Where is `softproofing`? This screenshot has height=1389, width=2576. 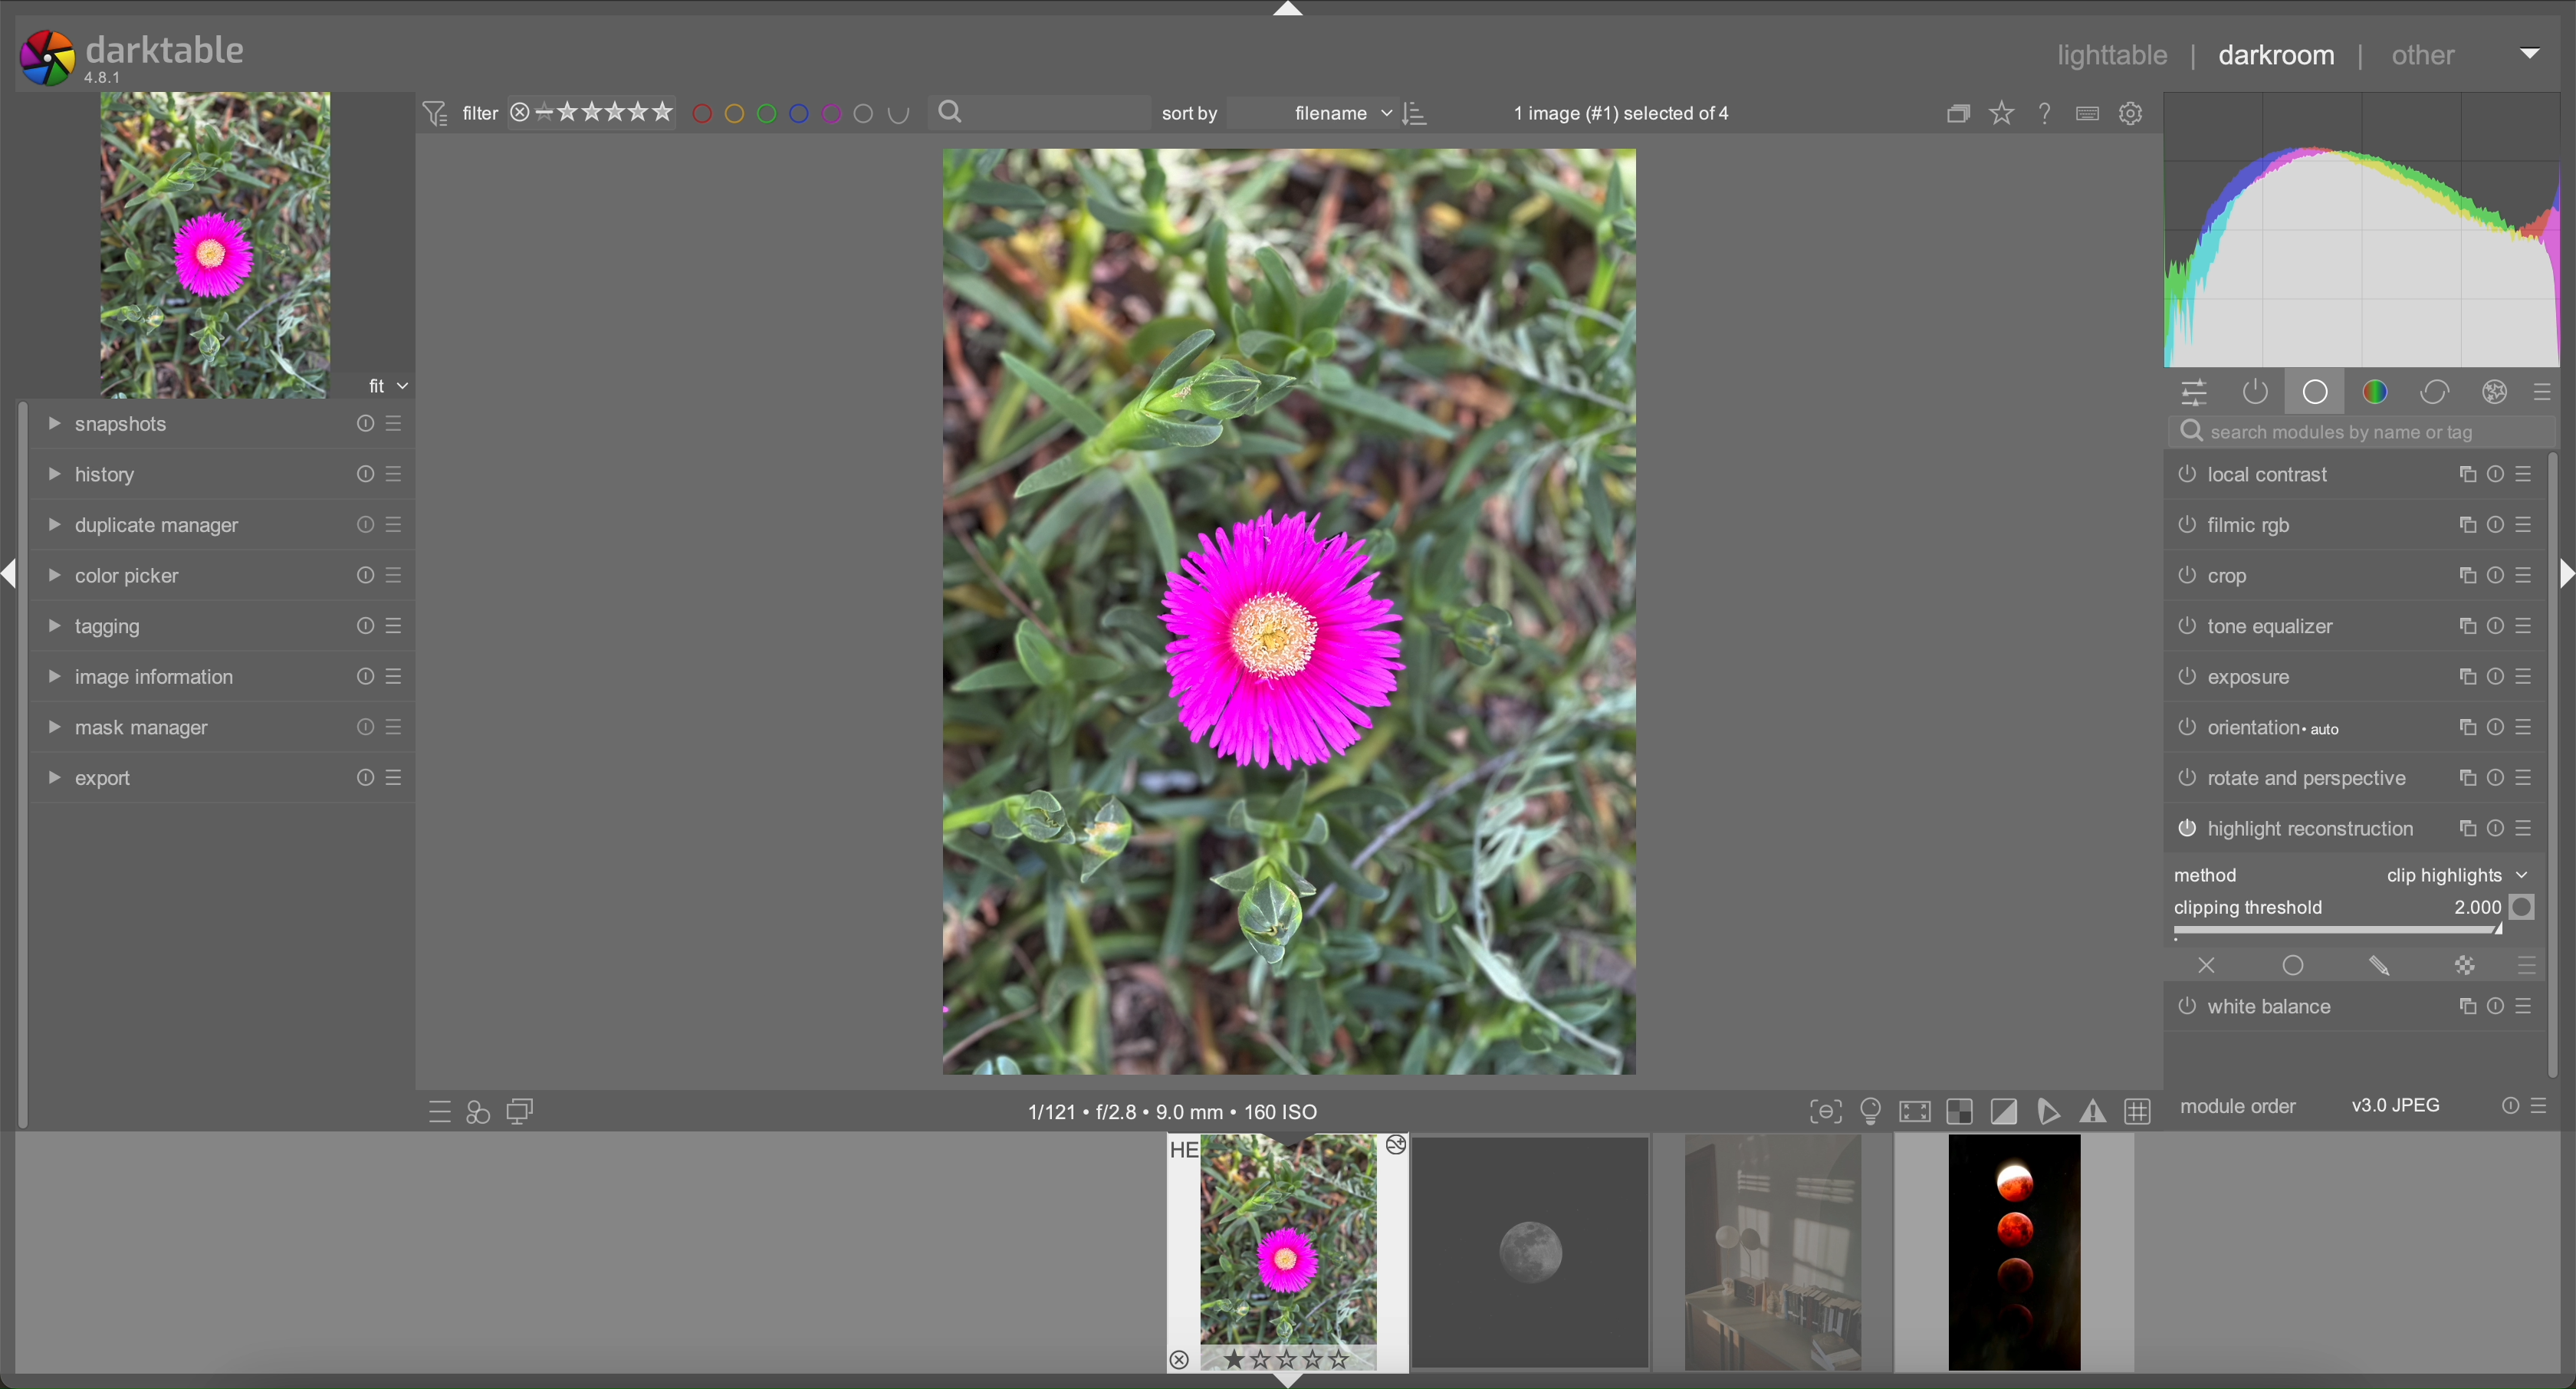 softproofing is located at coordinates (2056, 1110).